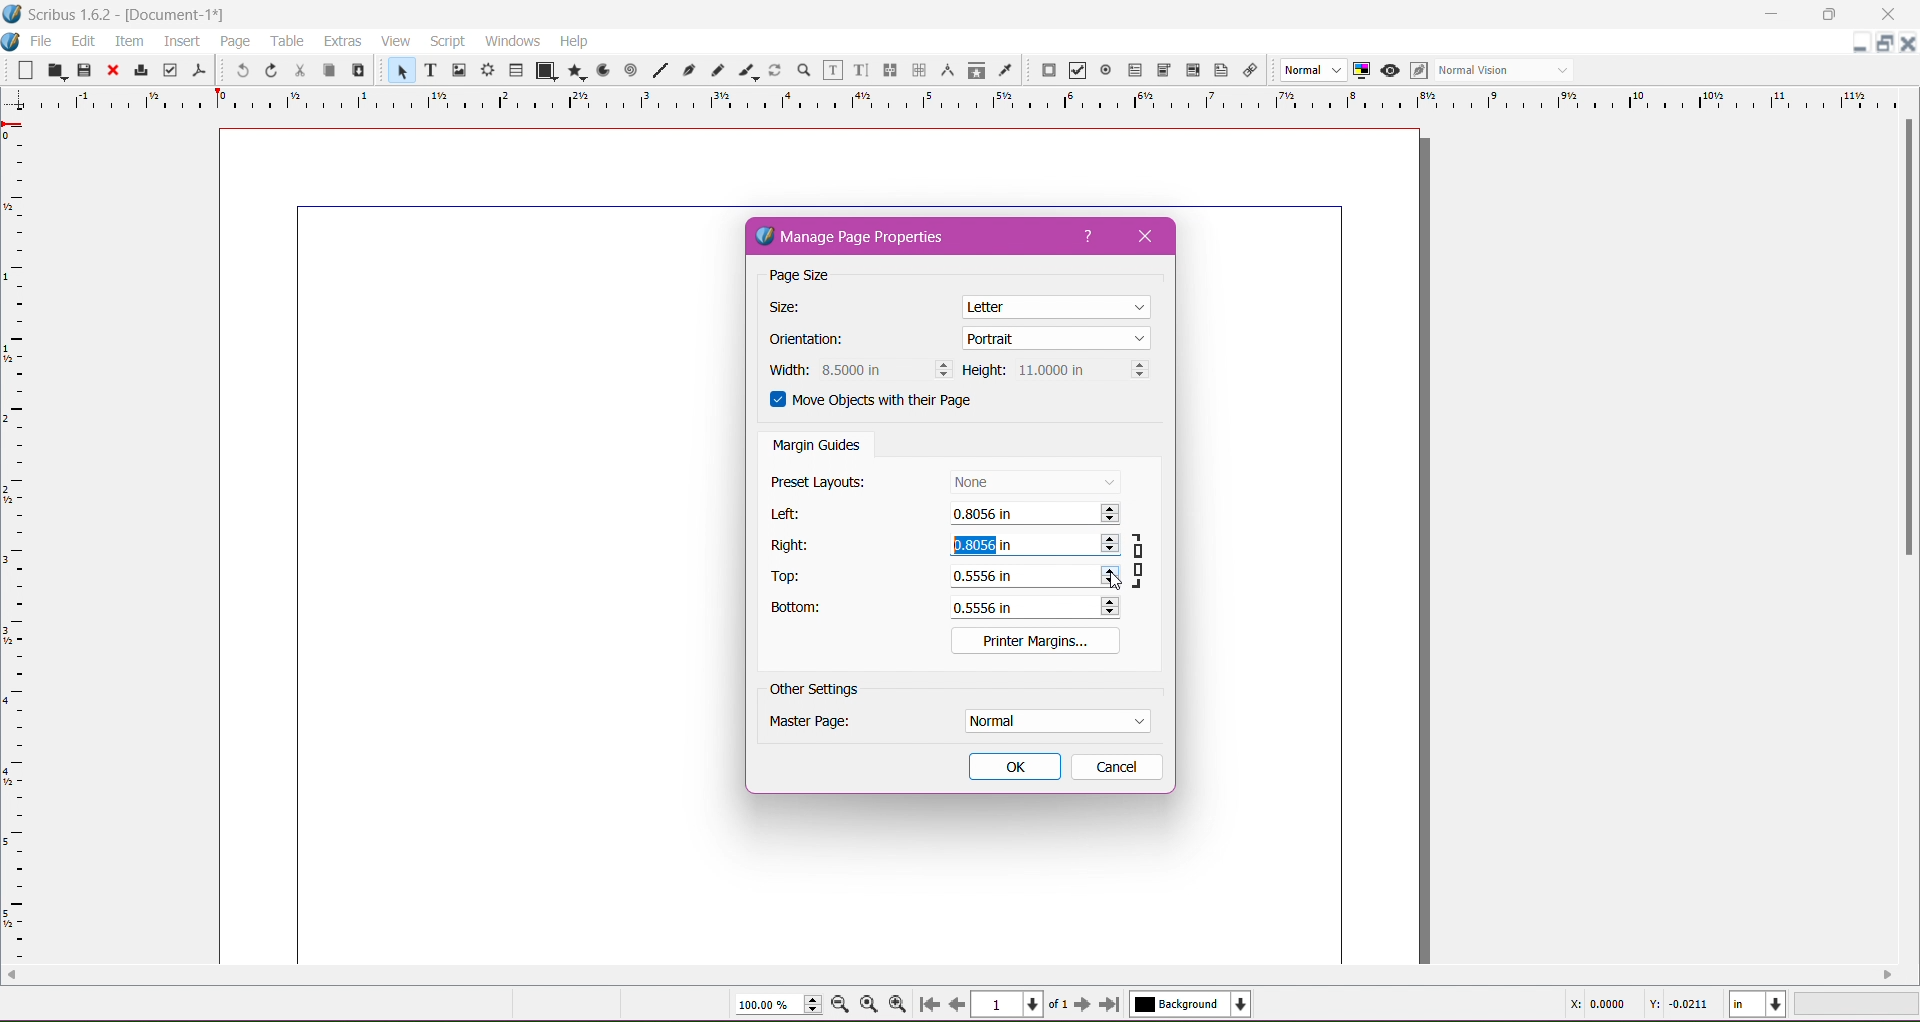  What do you see at coordinates (327, 69) in the screenshot?
I see `Copy` at bounding box center [327, 69].